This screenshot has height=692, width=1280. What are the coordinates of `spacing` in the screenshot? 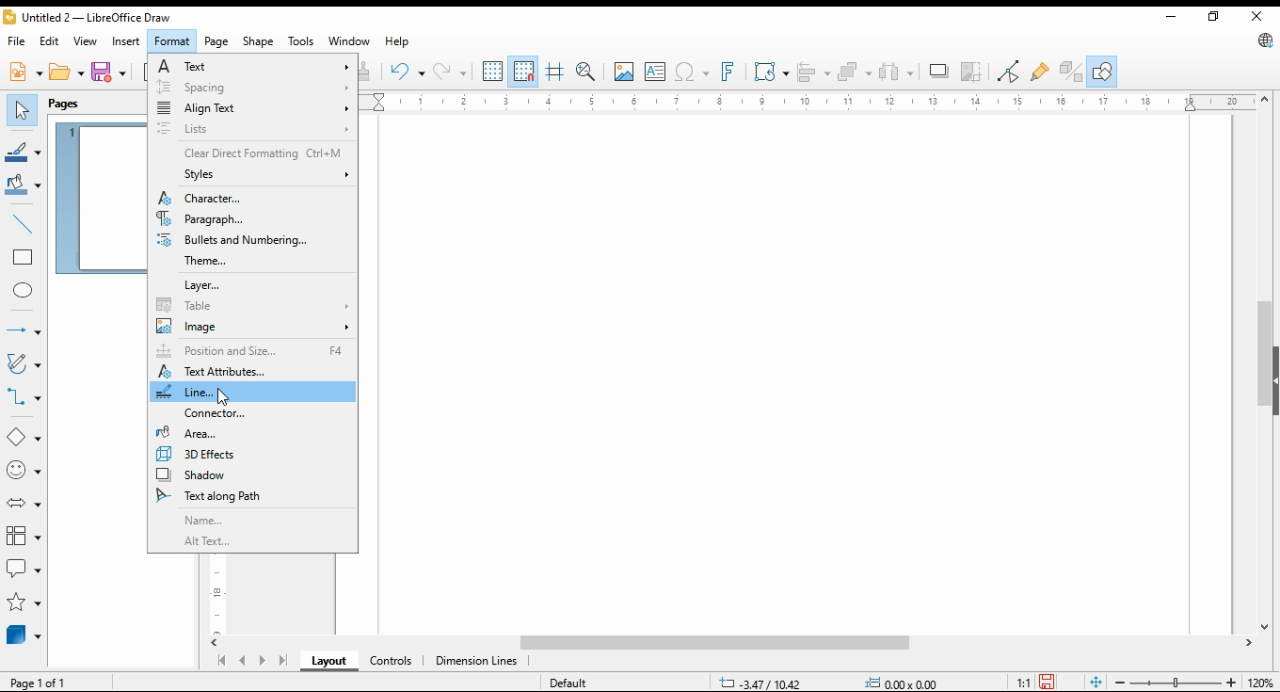 It's located at (252, 88).